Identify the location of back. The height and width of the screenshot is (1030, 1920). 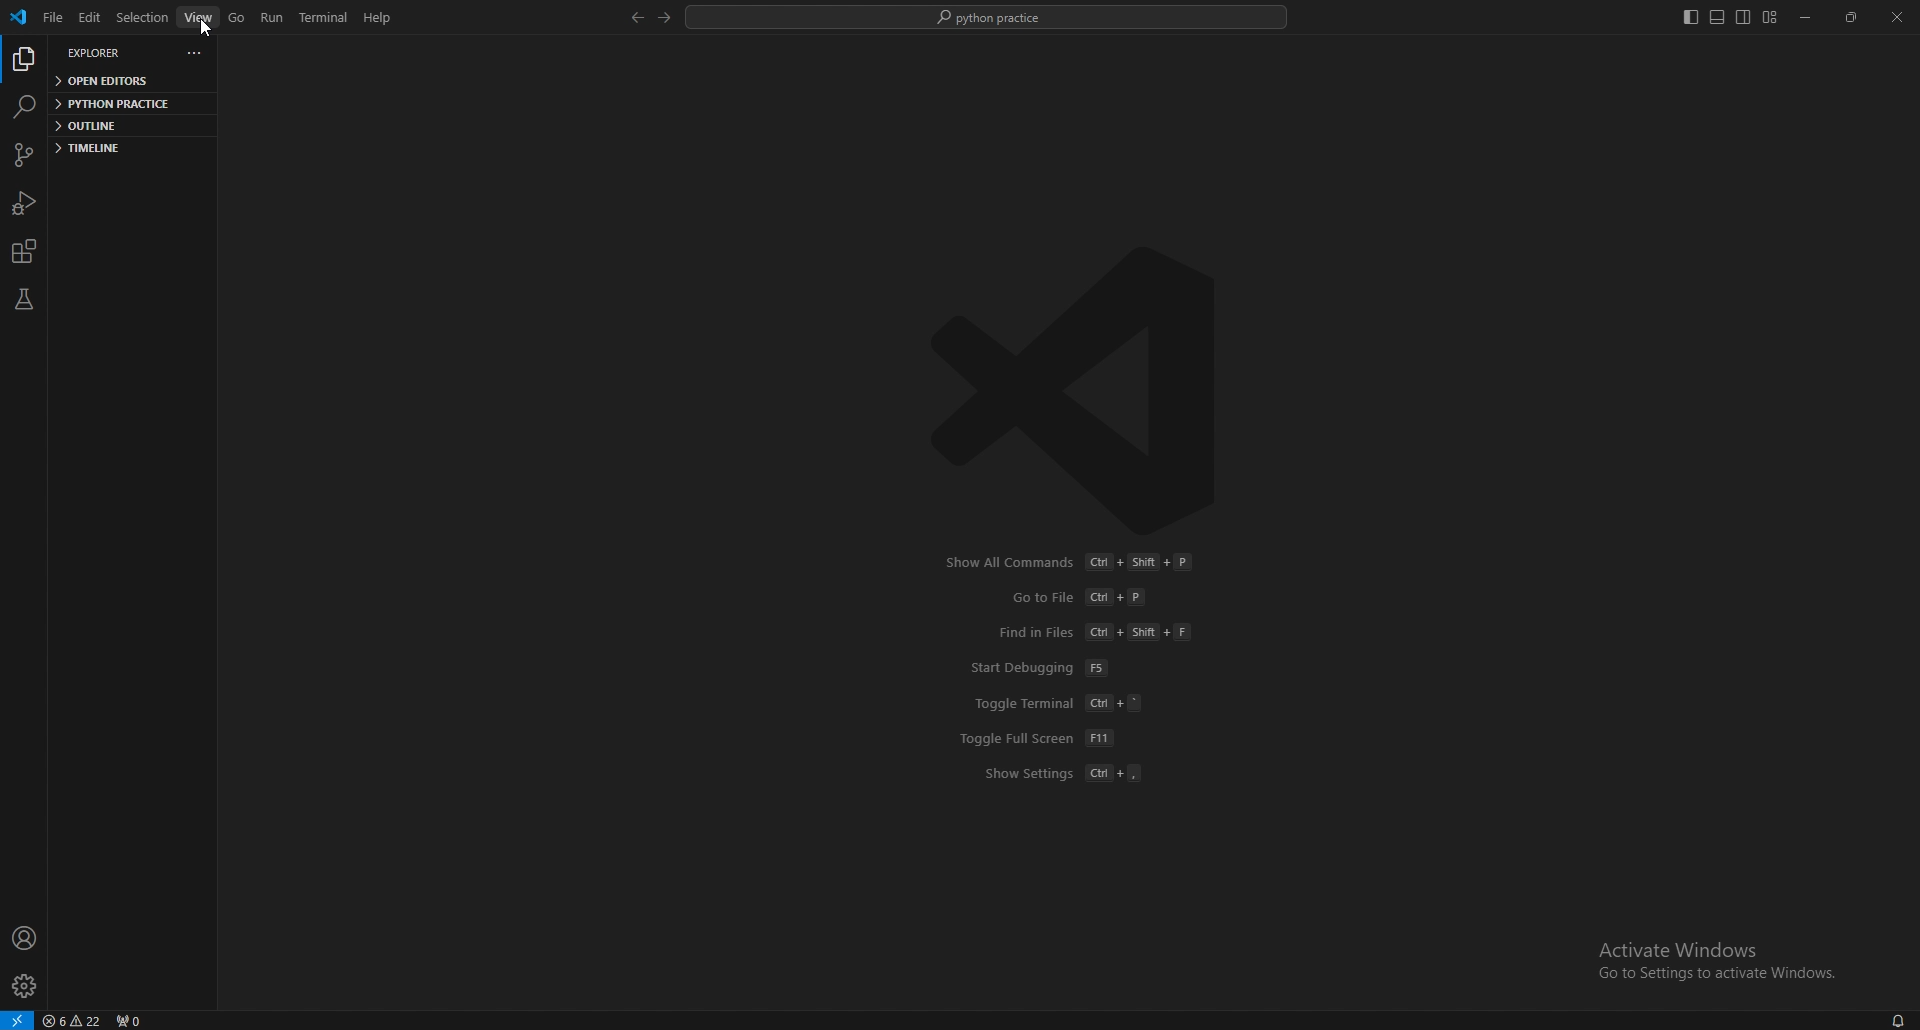
(635, 18).